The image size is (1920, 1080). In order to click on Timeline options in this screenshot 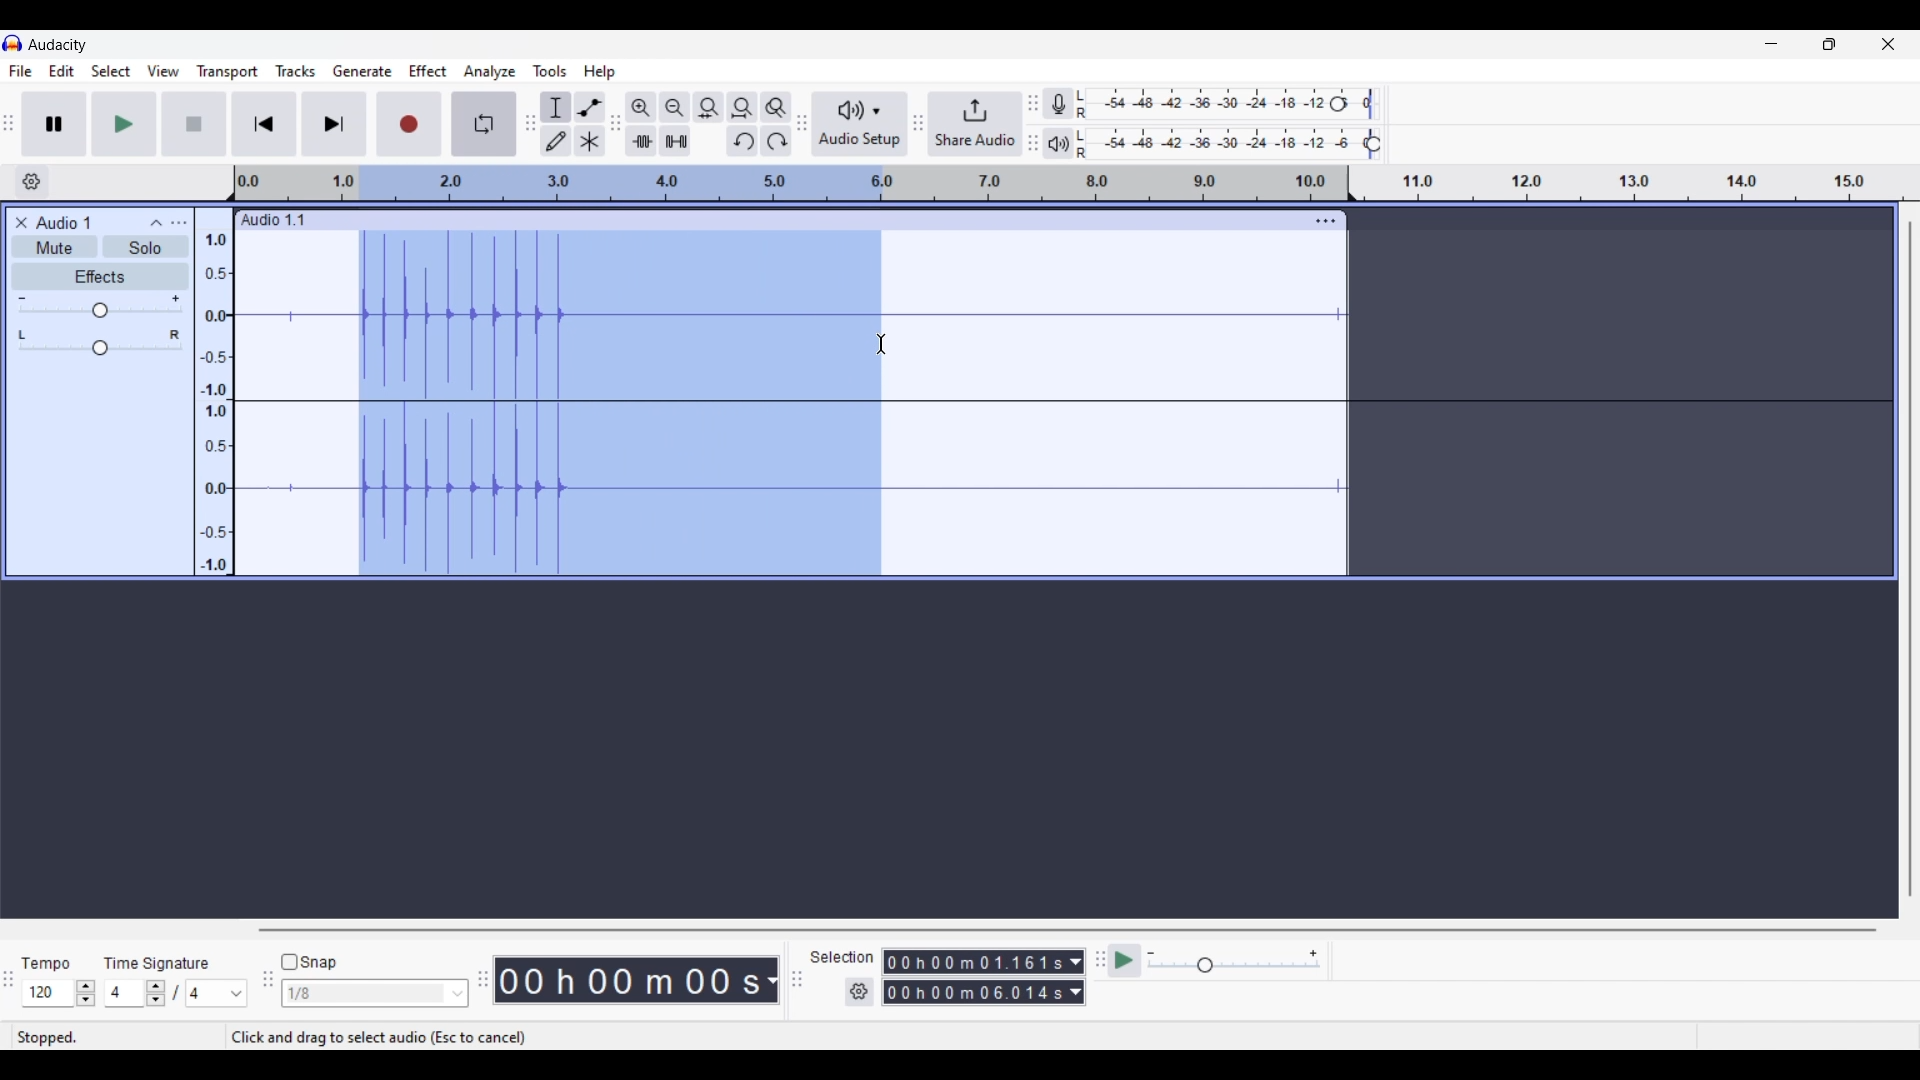, I will do `click(32, 182)`.